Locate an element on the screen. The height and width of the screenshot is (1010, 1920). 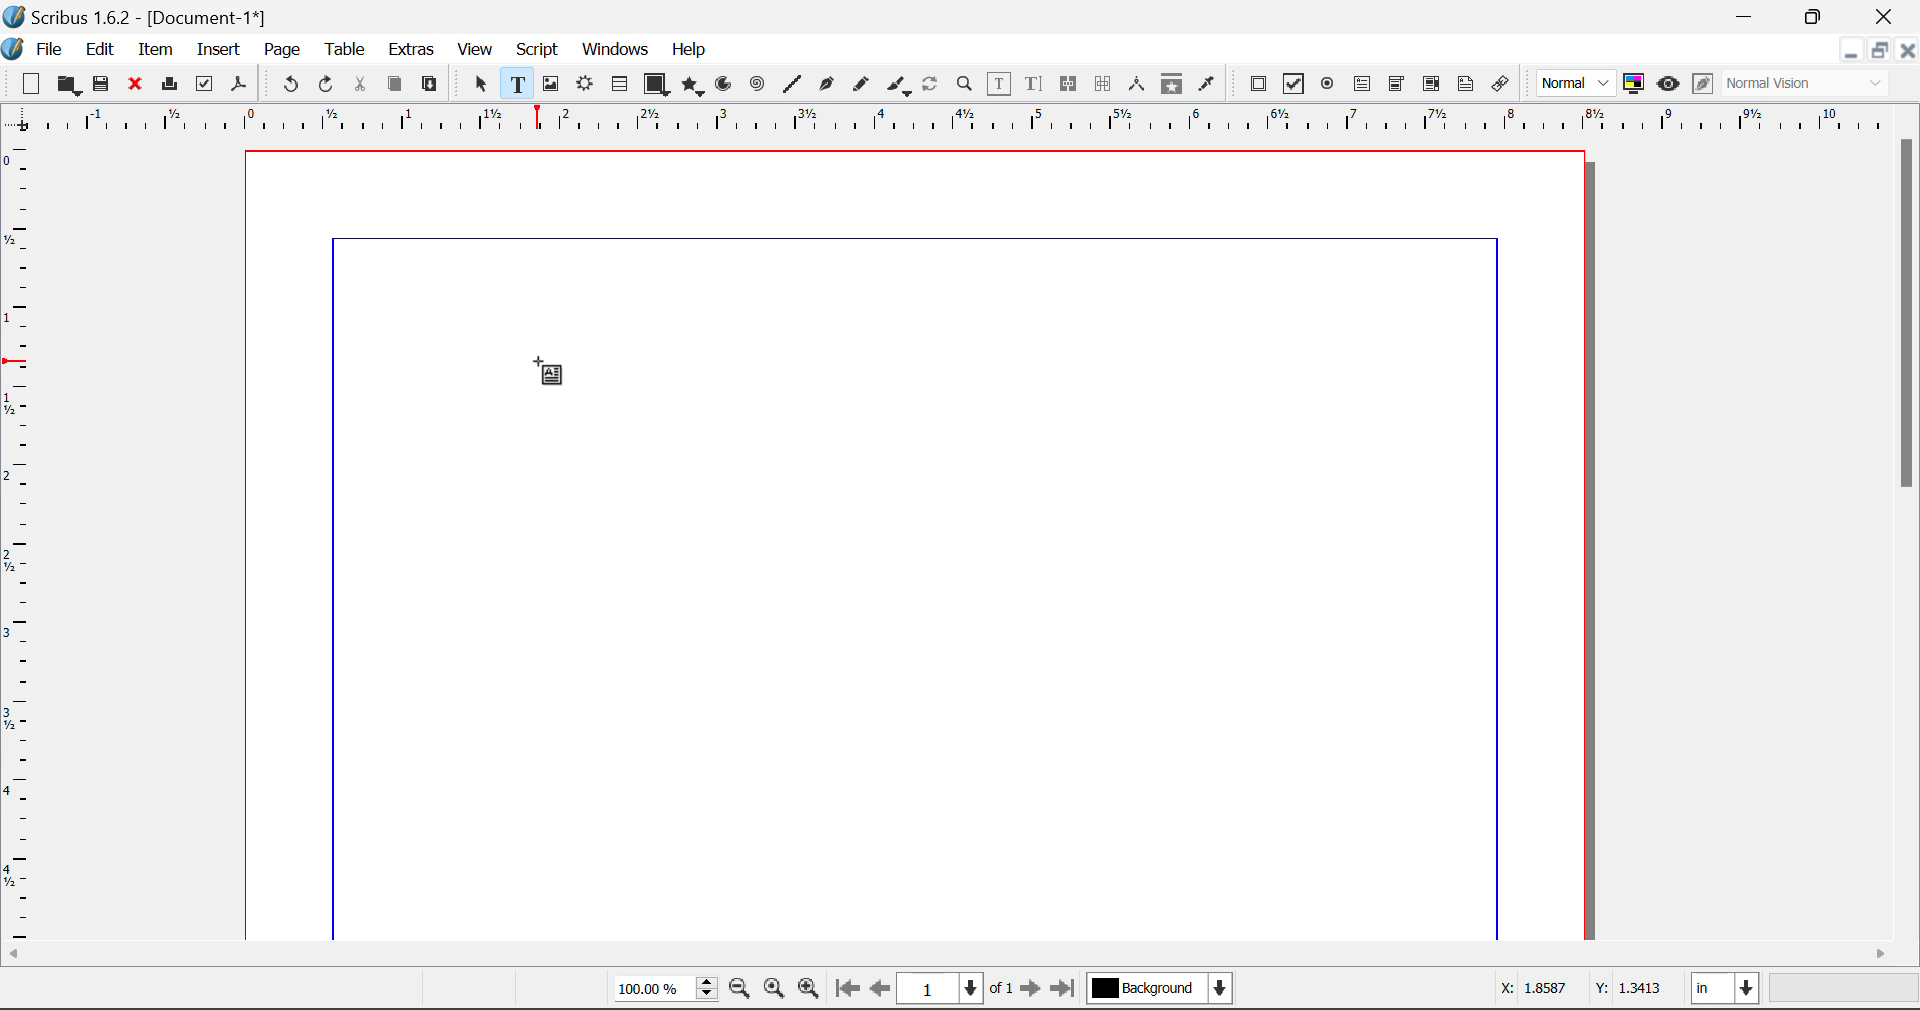
Vertical Page Margins is located at coordinates (970, 120).